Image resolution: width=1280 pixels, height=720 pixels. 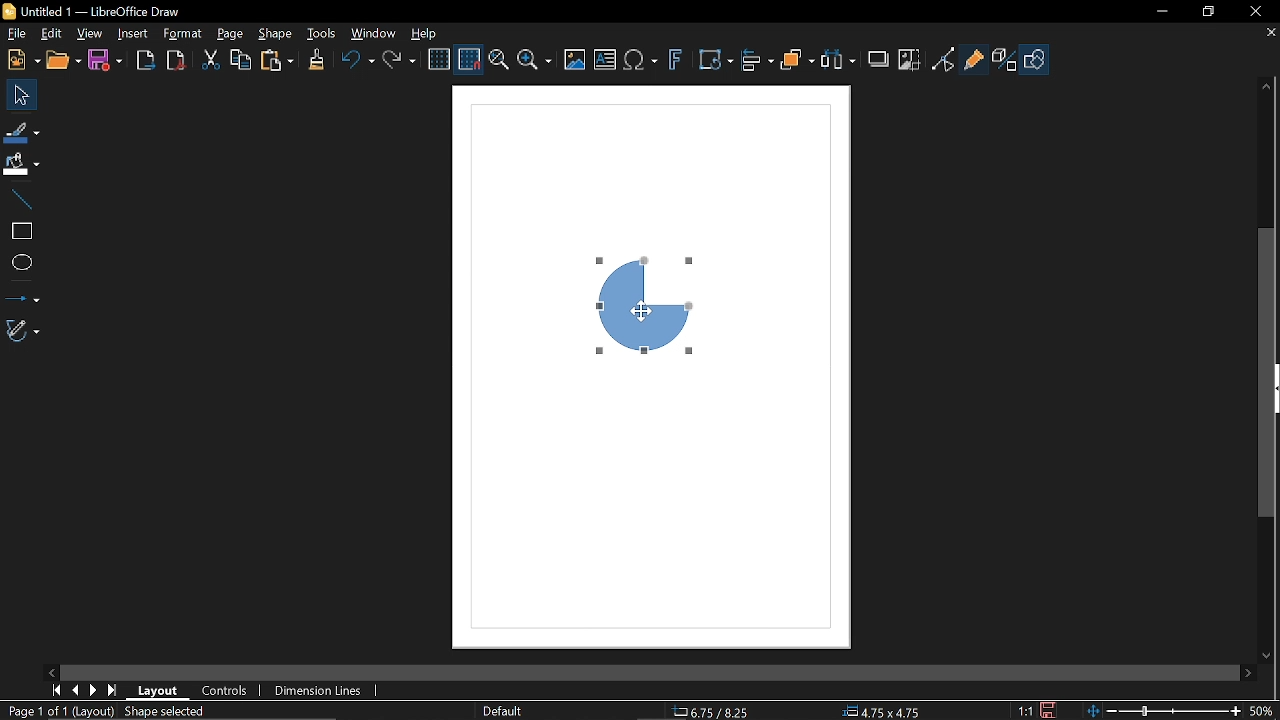 What do you see at coordinates (1026, 710) in the screenshot?
I see `1:1 (Scaling factor)` at bounding box center [1026, 710].